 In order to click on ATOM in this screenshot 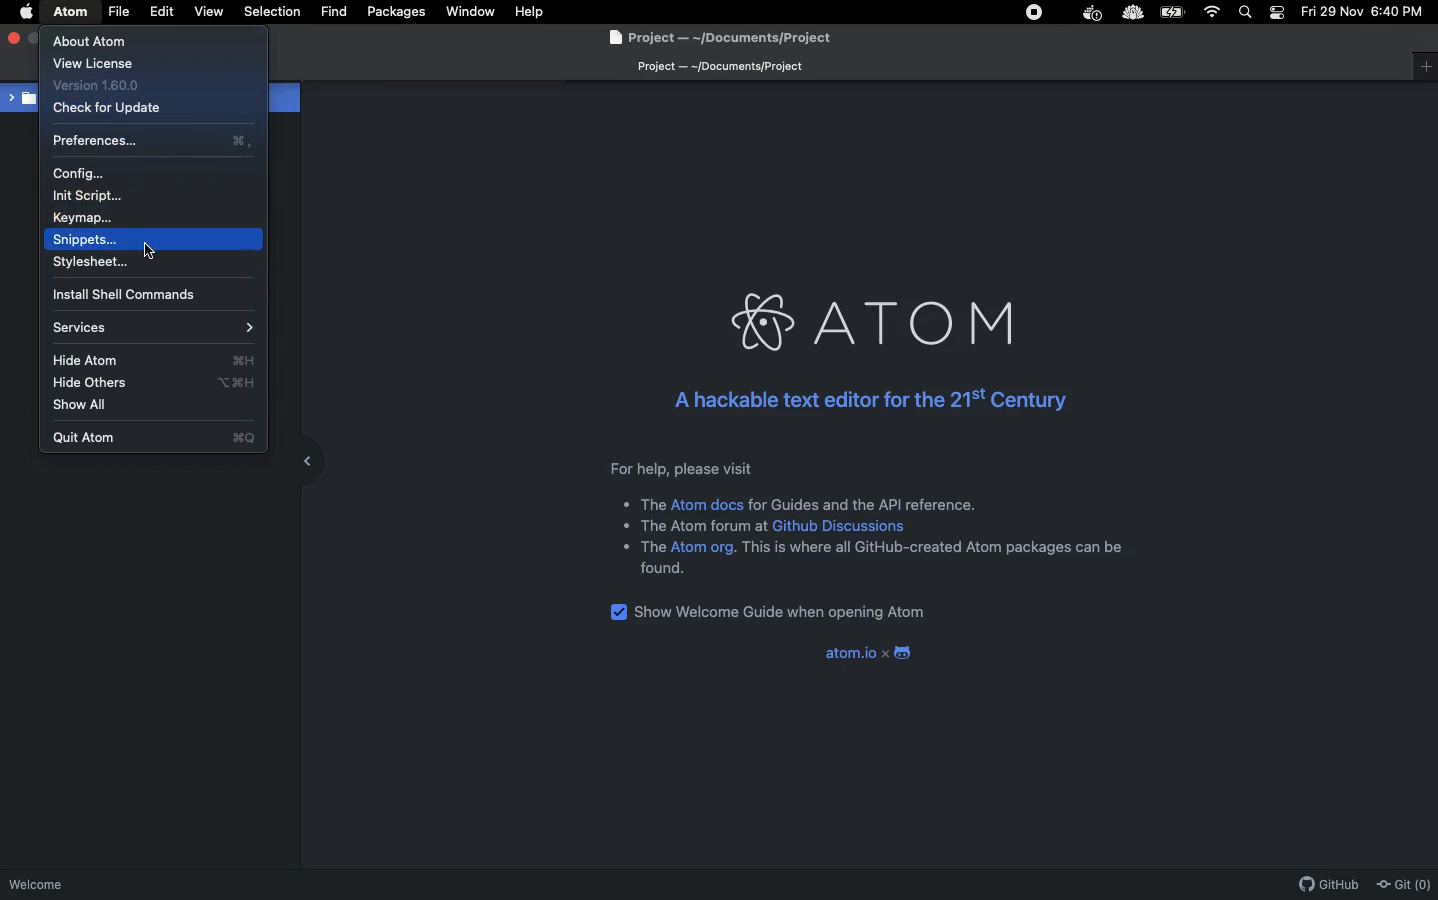, I will do `click(71, 12)`.